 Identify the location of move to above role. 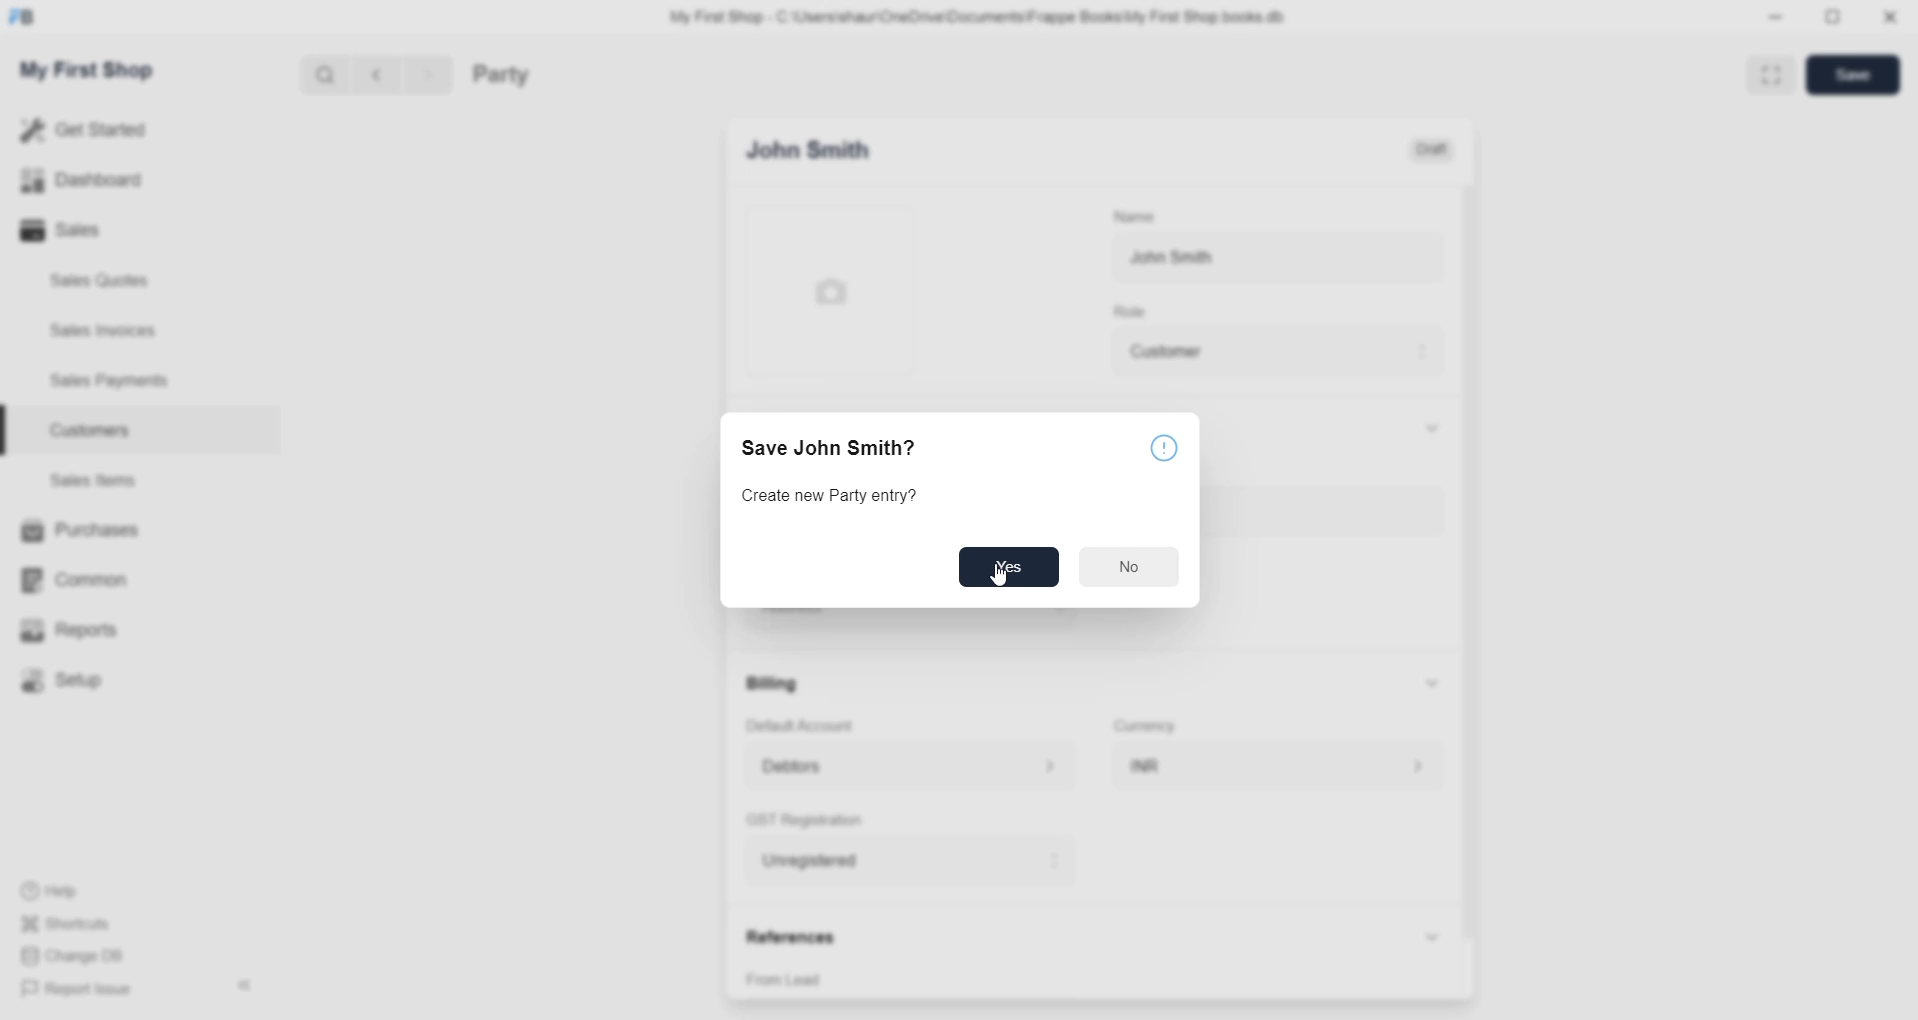
(1426, 343).